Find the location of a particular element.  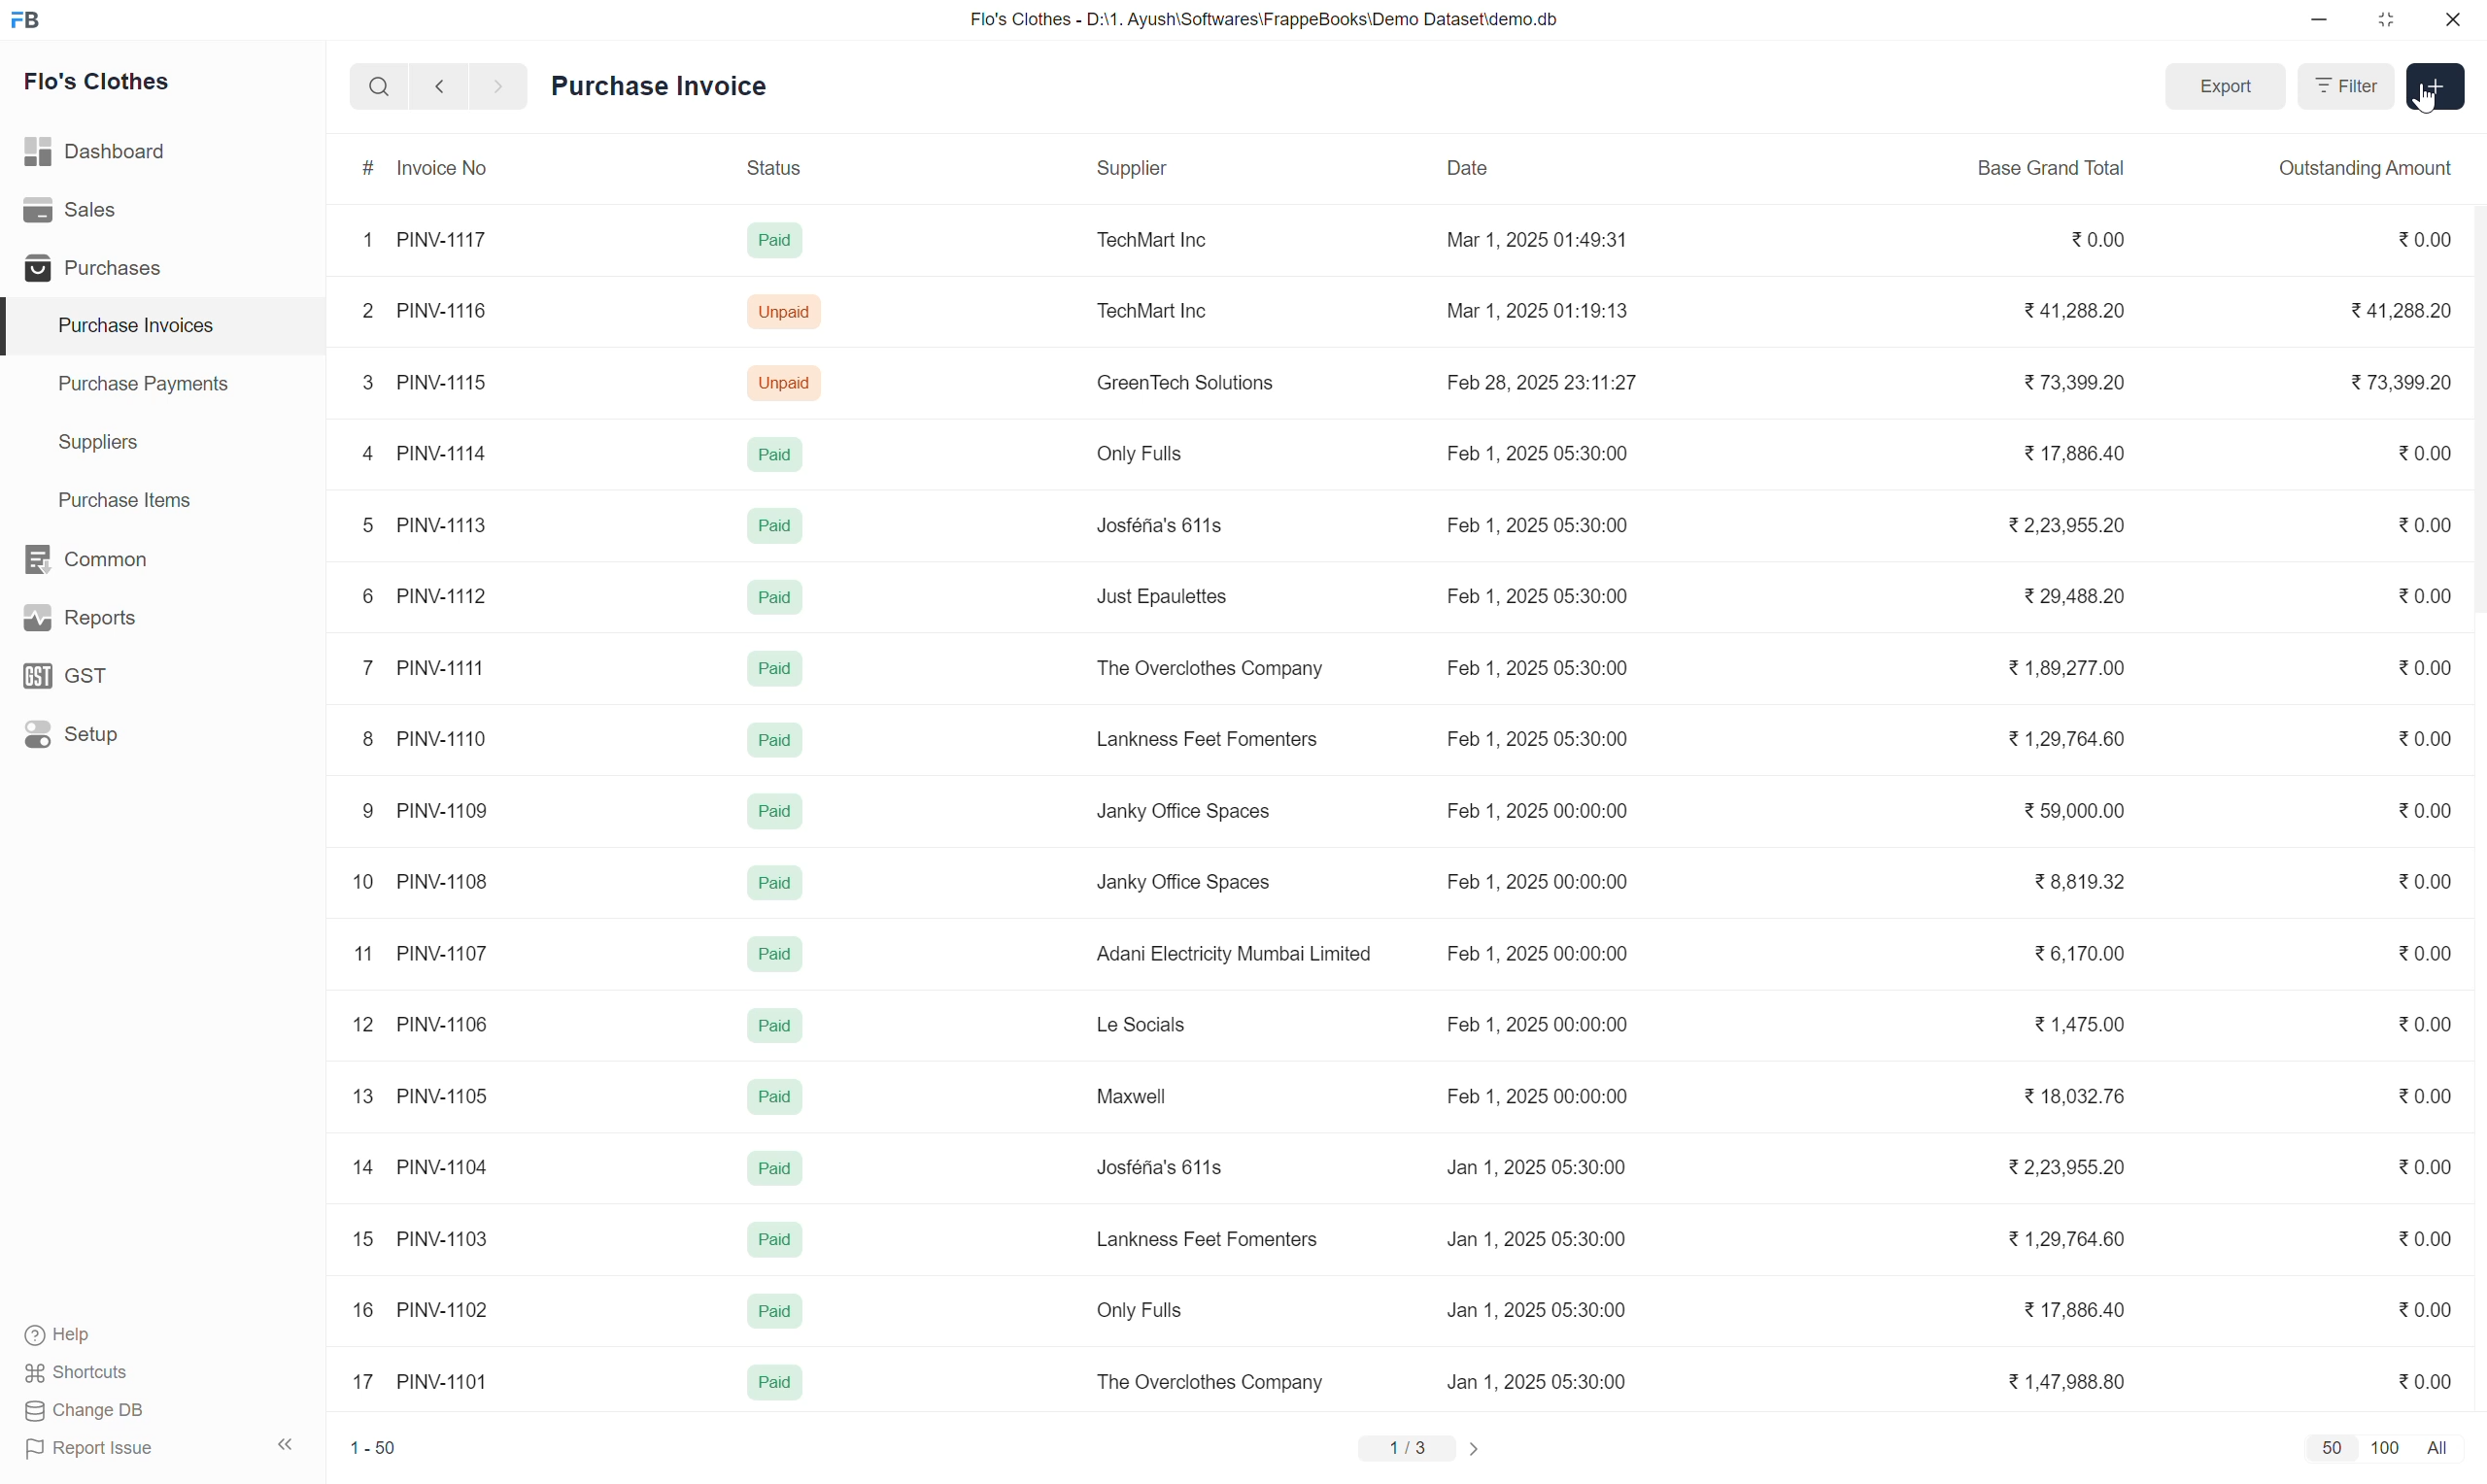

Change dimension is located at coordinates (2386, 20).